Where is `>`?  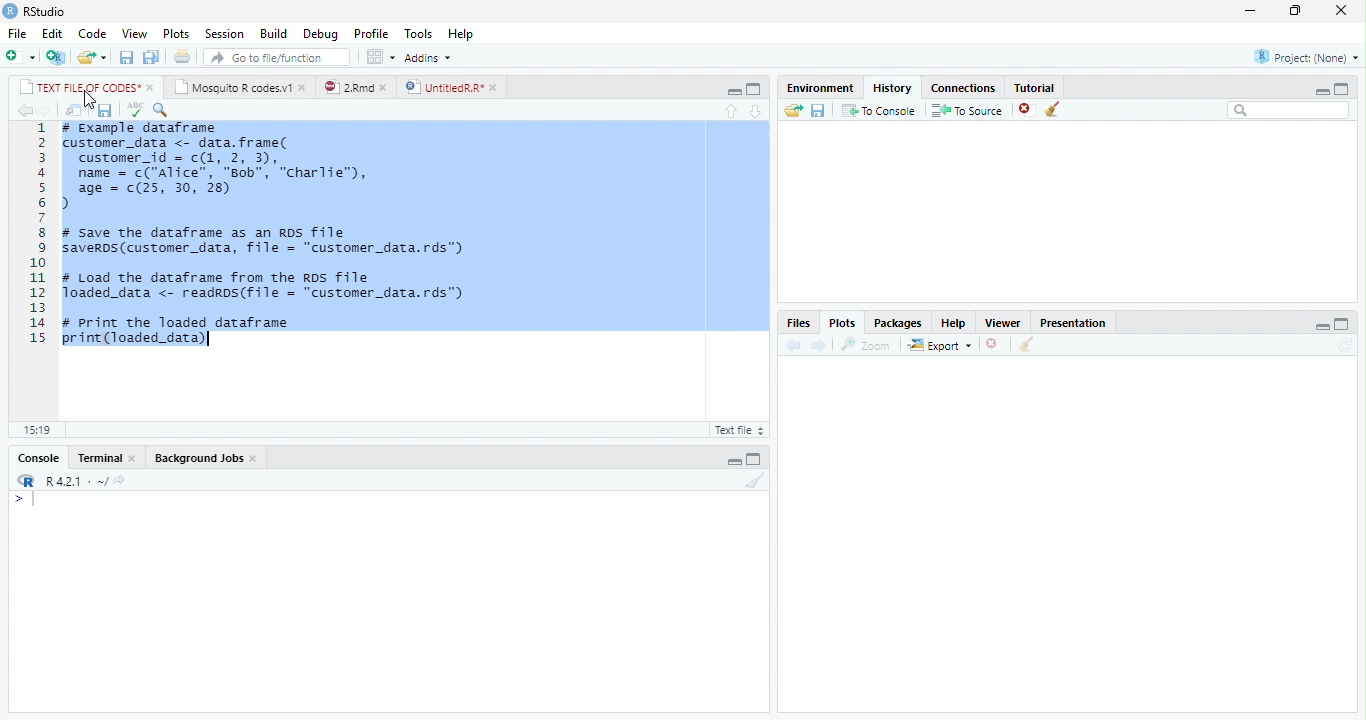
> is located at coordinates (26, 499).